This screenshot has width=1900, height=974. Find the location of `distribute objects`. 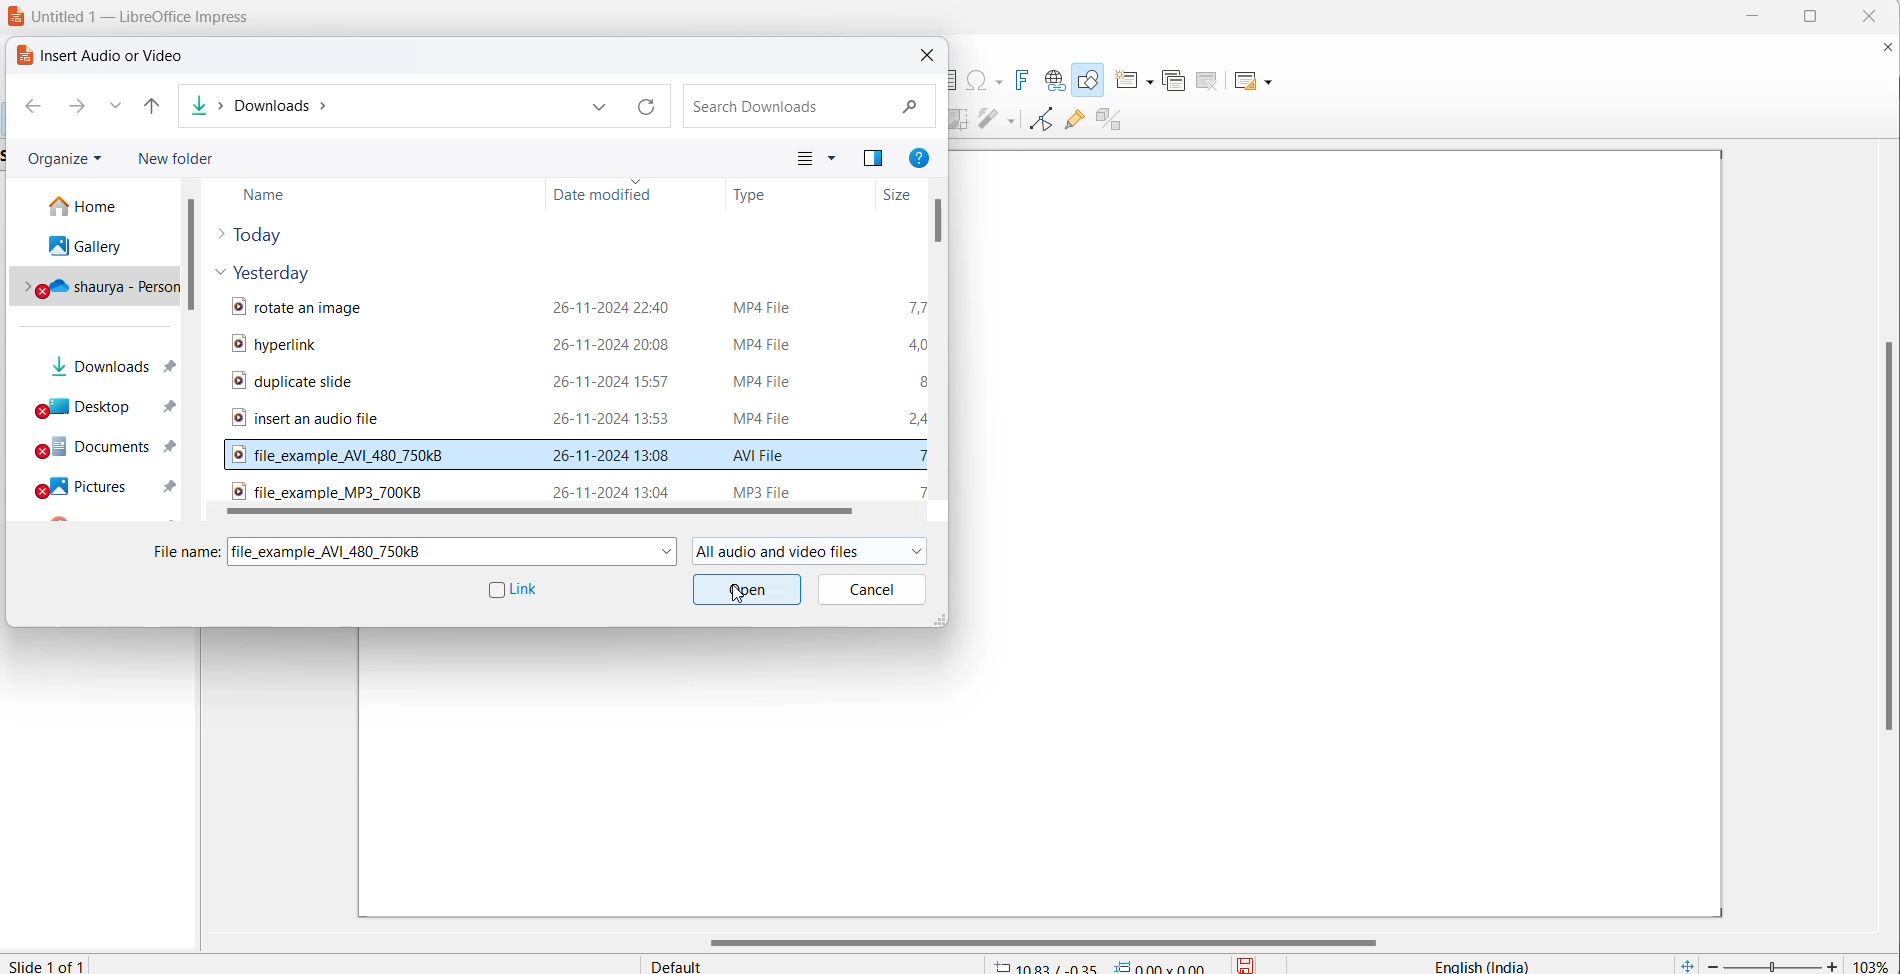

distribute objects is located at coordinates (992, 118).